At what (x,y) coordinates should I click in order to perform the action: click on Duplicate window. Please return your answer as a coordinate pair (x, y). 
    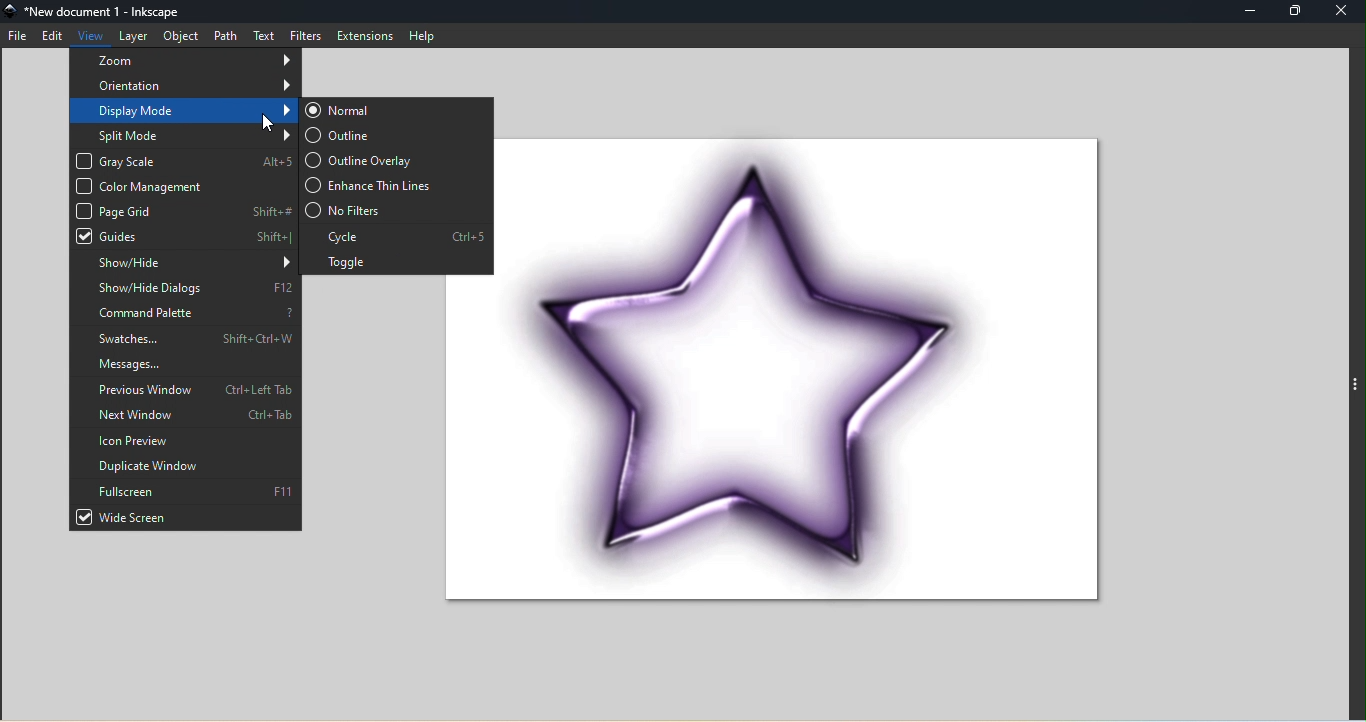
    Looking at the image, I should click on (188, 467).